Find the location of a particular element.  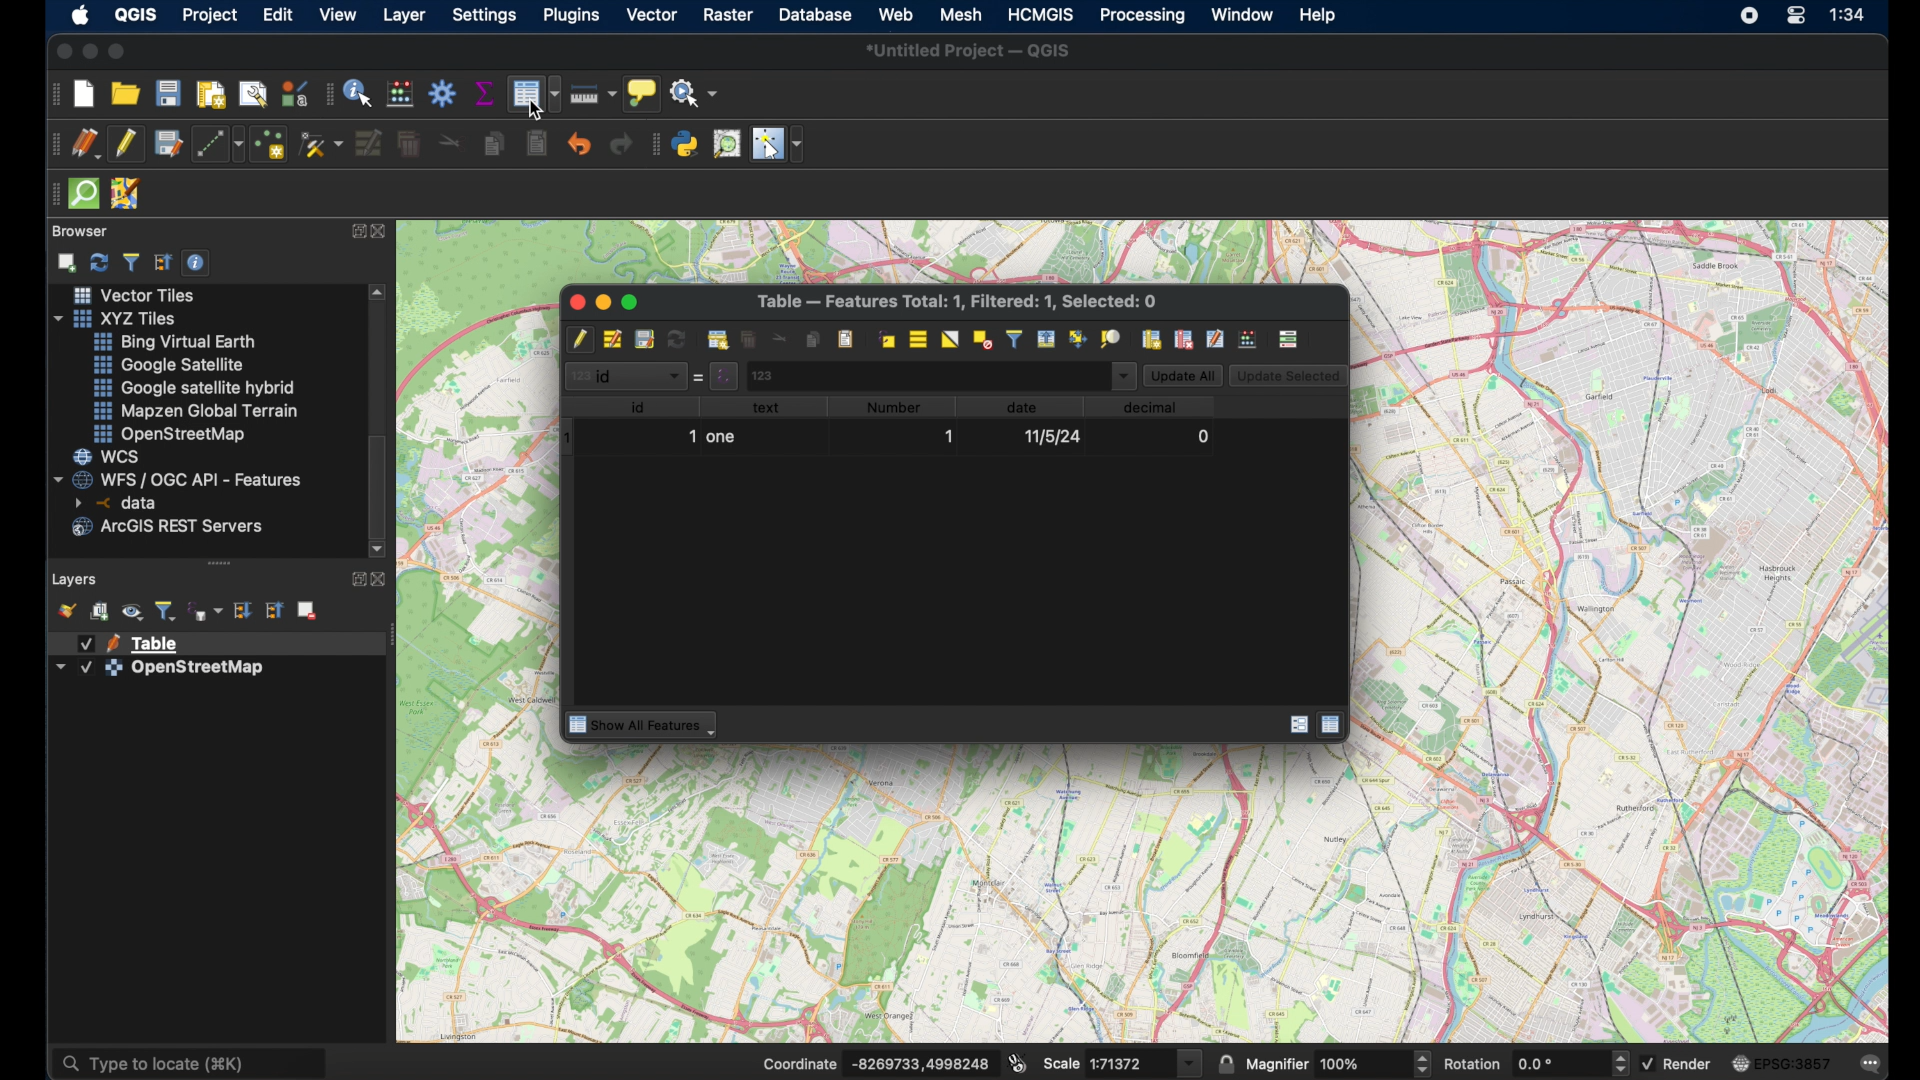

toggle editing mode is located at coordinates (578, 336).